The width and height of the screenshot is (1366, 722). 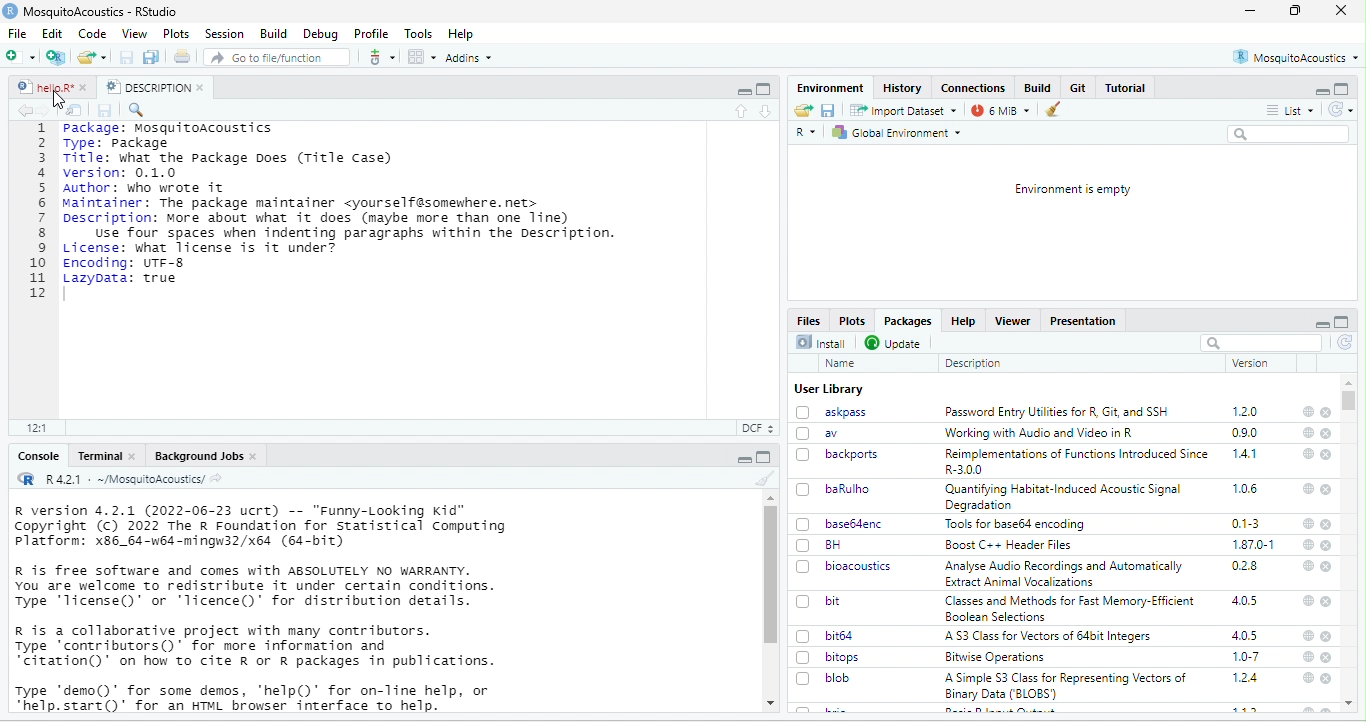 What do you see at coordinates (820, 545) in the screenshot?
I see `BH` at bounding box center [820, 545].